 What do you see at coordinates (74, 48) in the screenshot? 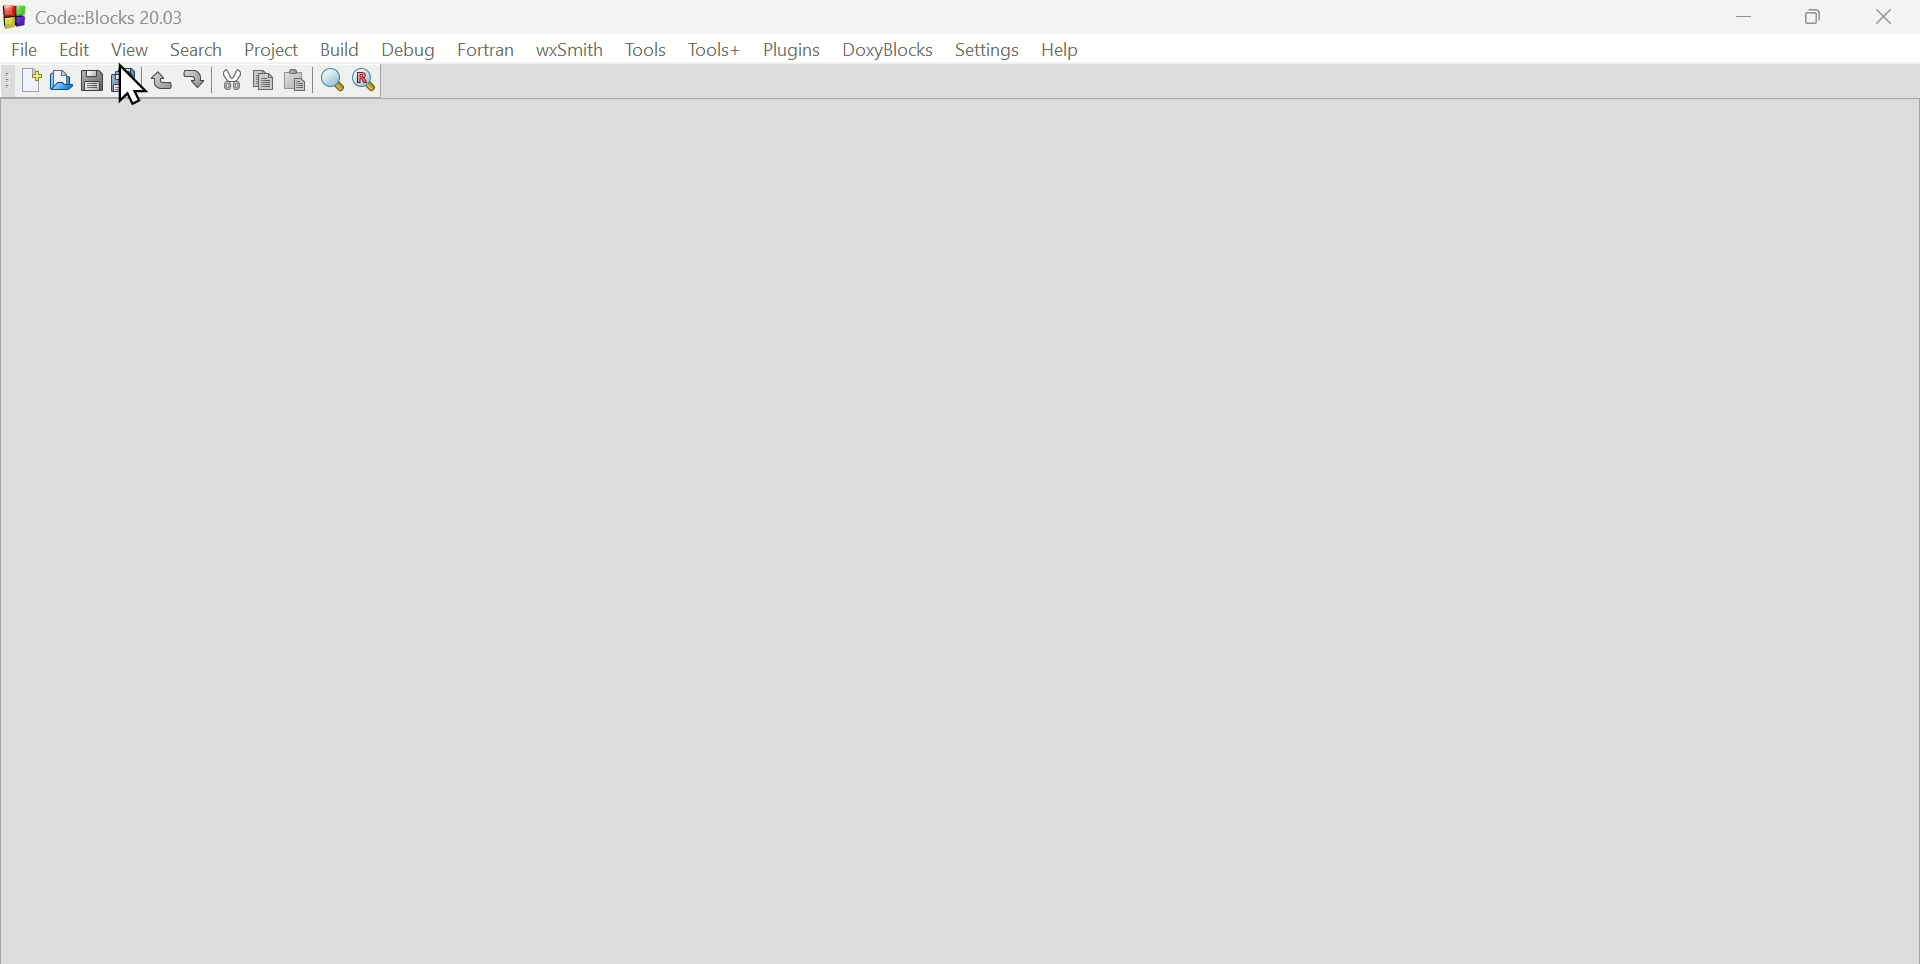
I see `Edit` at bounding box center [74, 48].